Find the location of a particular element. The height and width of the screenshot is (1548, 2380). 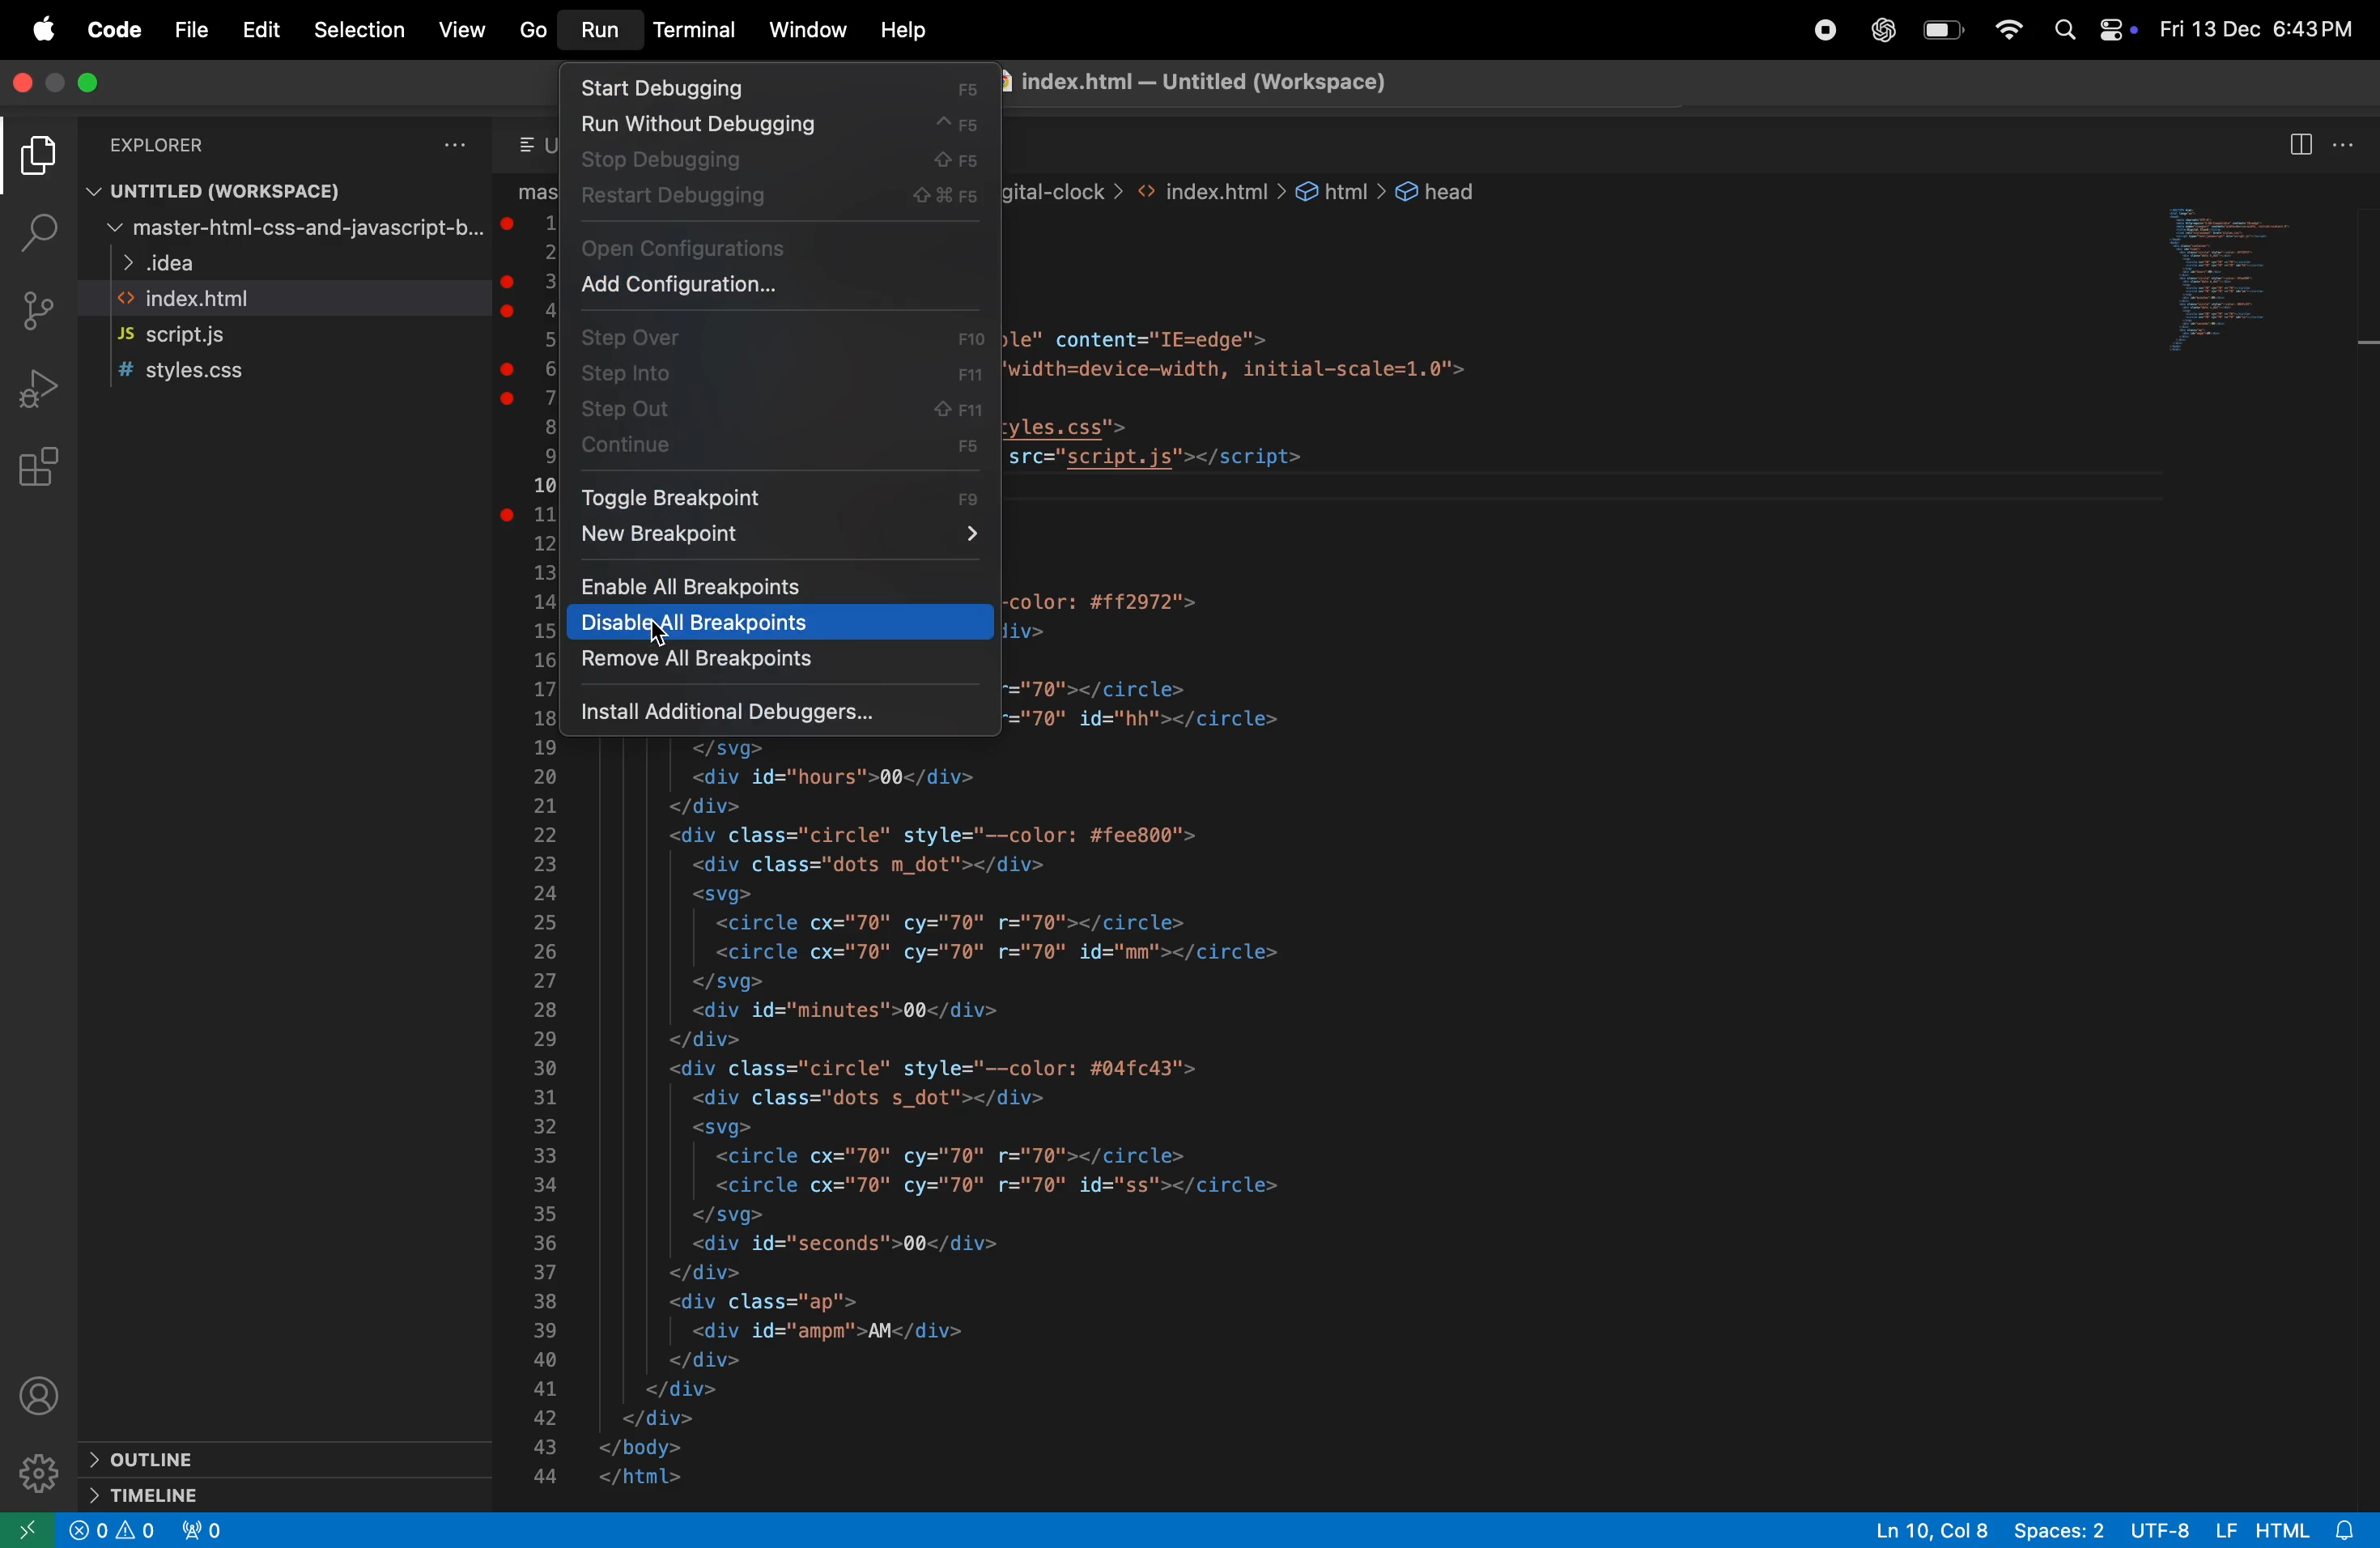

contribute is located at coordinates (783, 450).